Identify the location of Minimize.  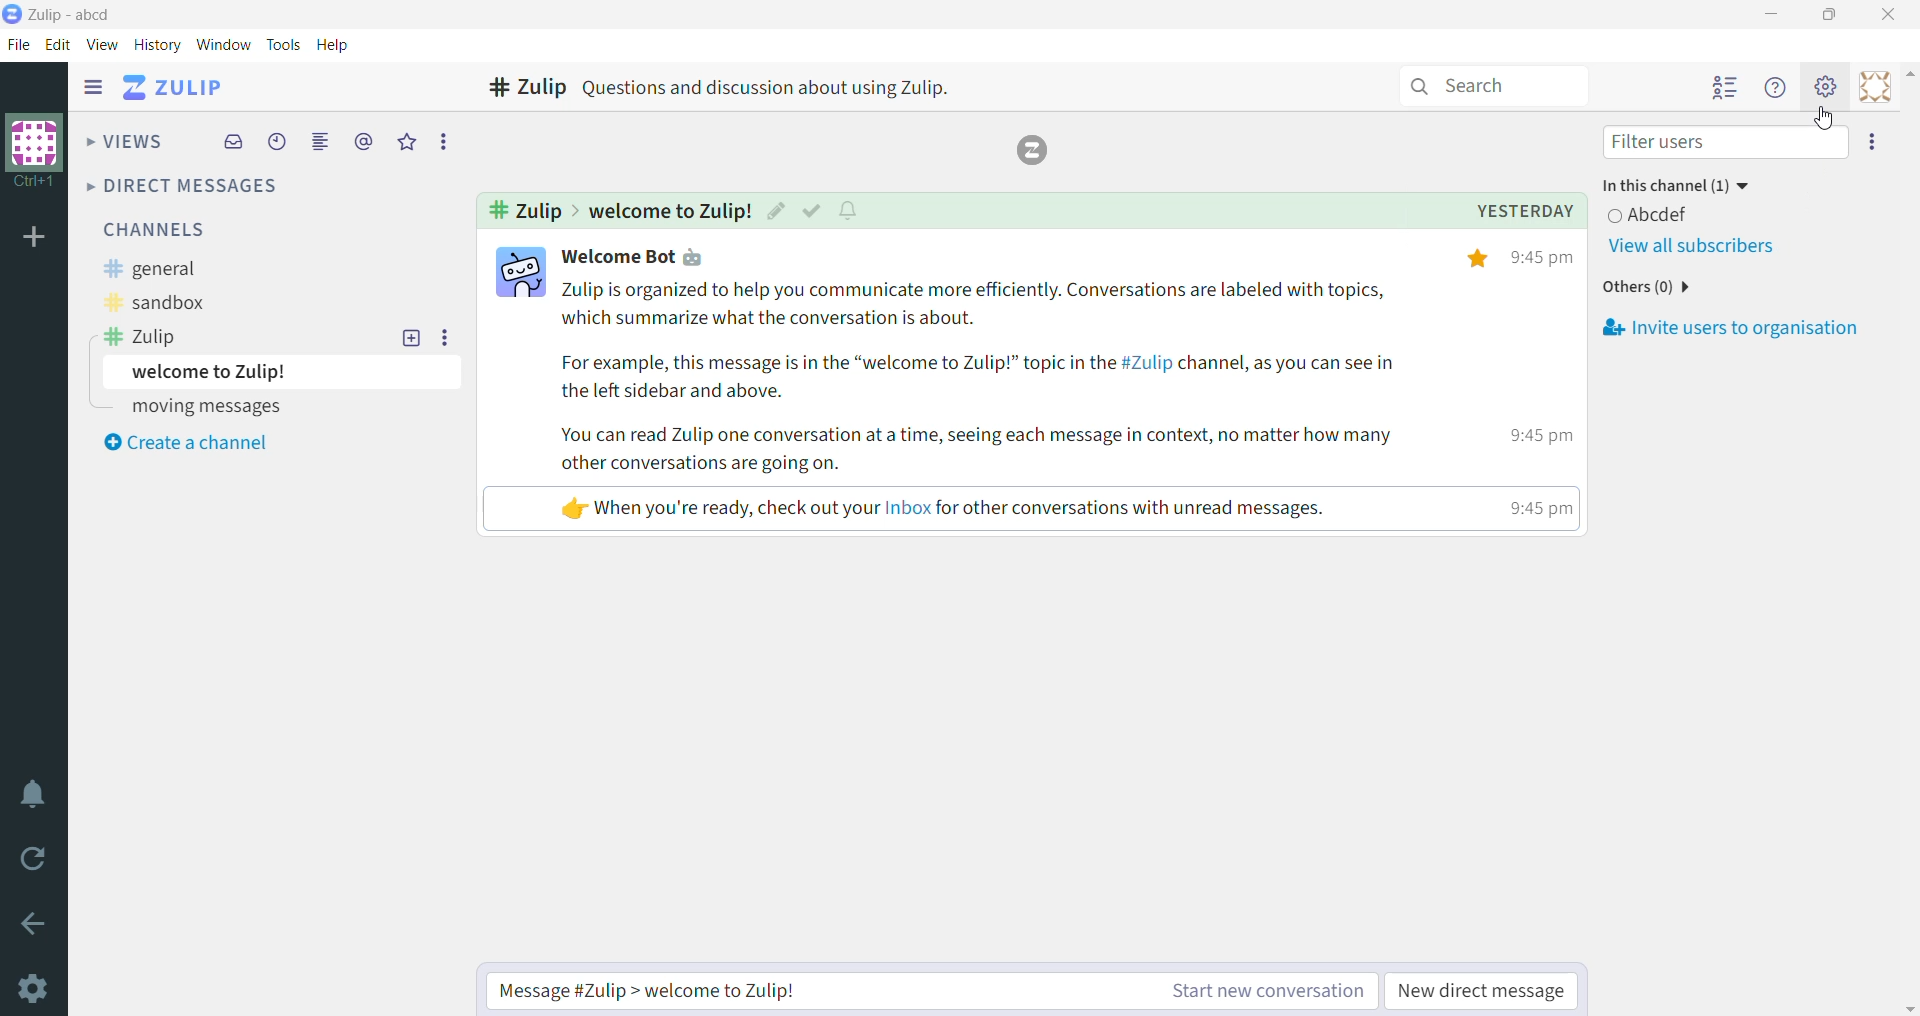
(1773, 14).